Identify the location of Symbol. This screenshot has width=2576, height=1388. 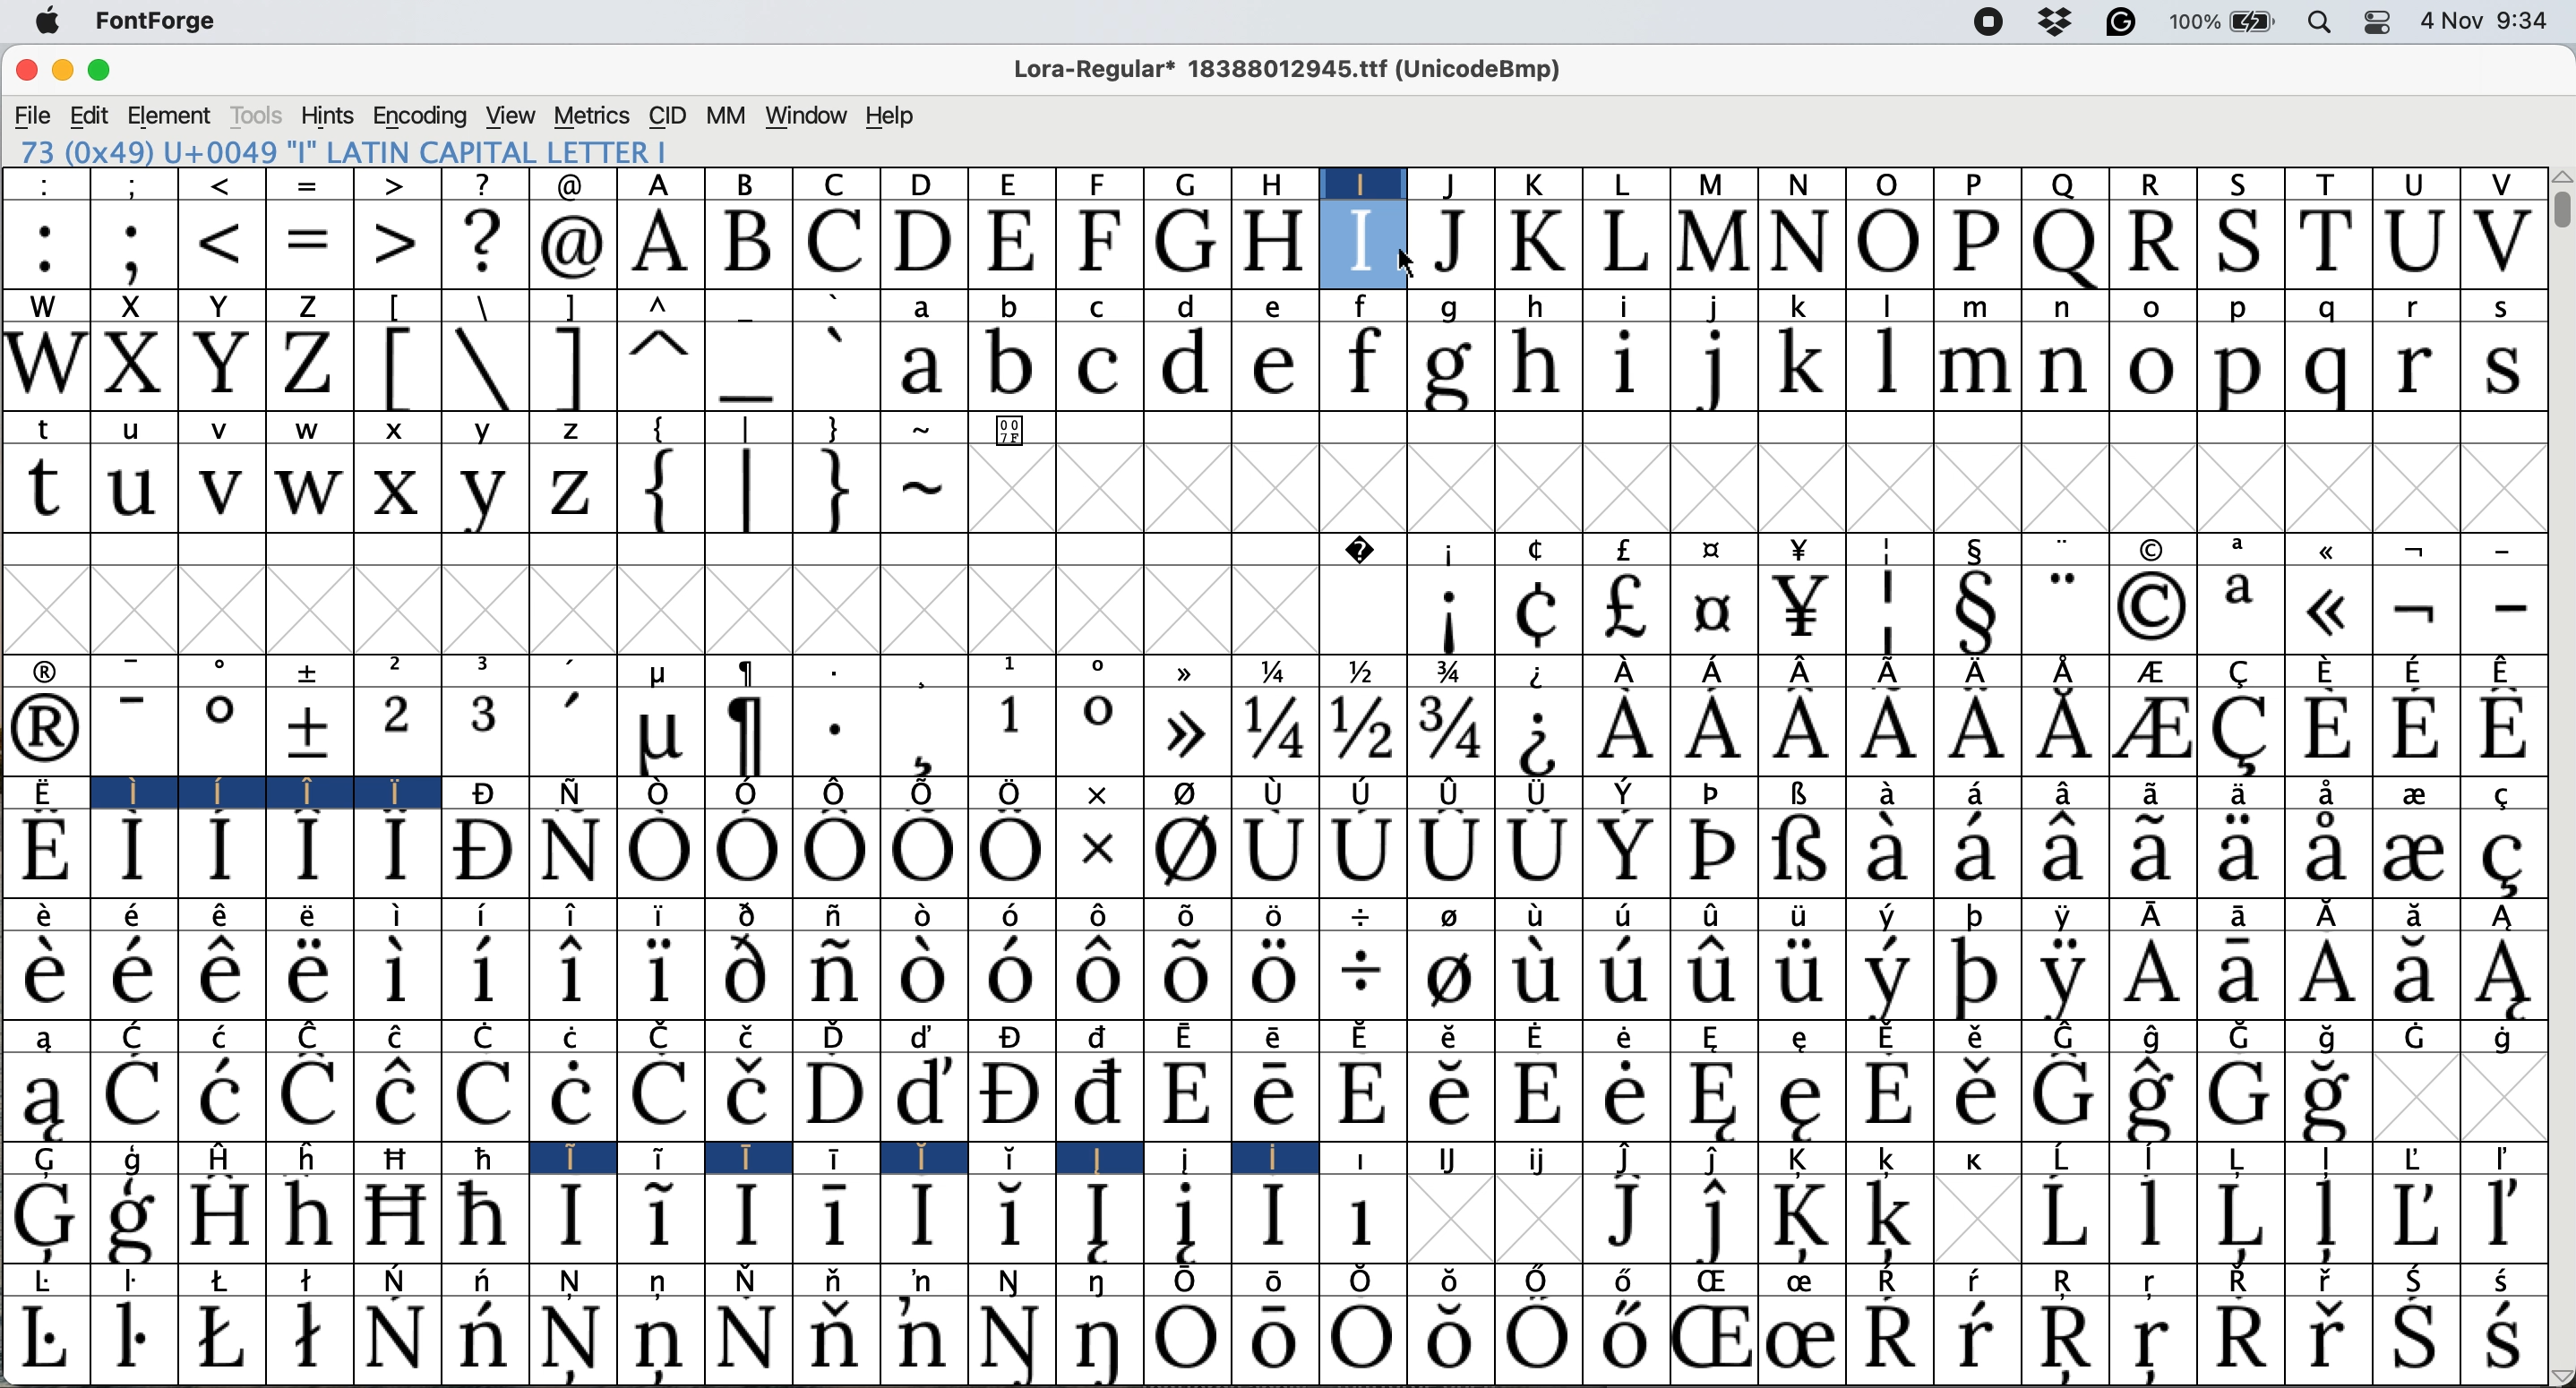
(1016, 1158).